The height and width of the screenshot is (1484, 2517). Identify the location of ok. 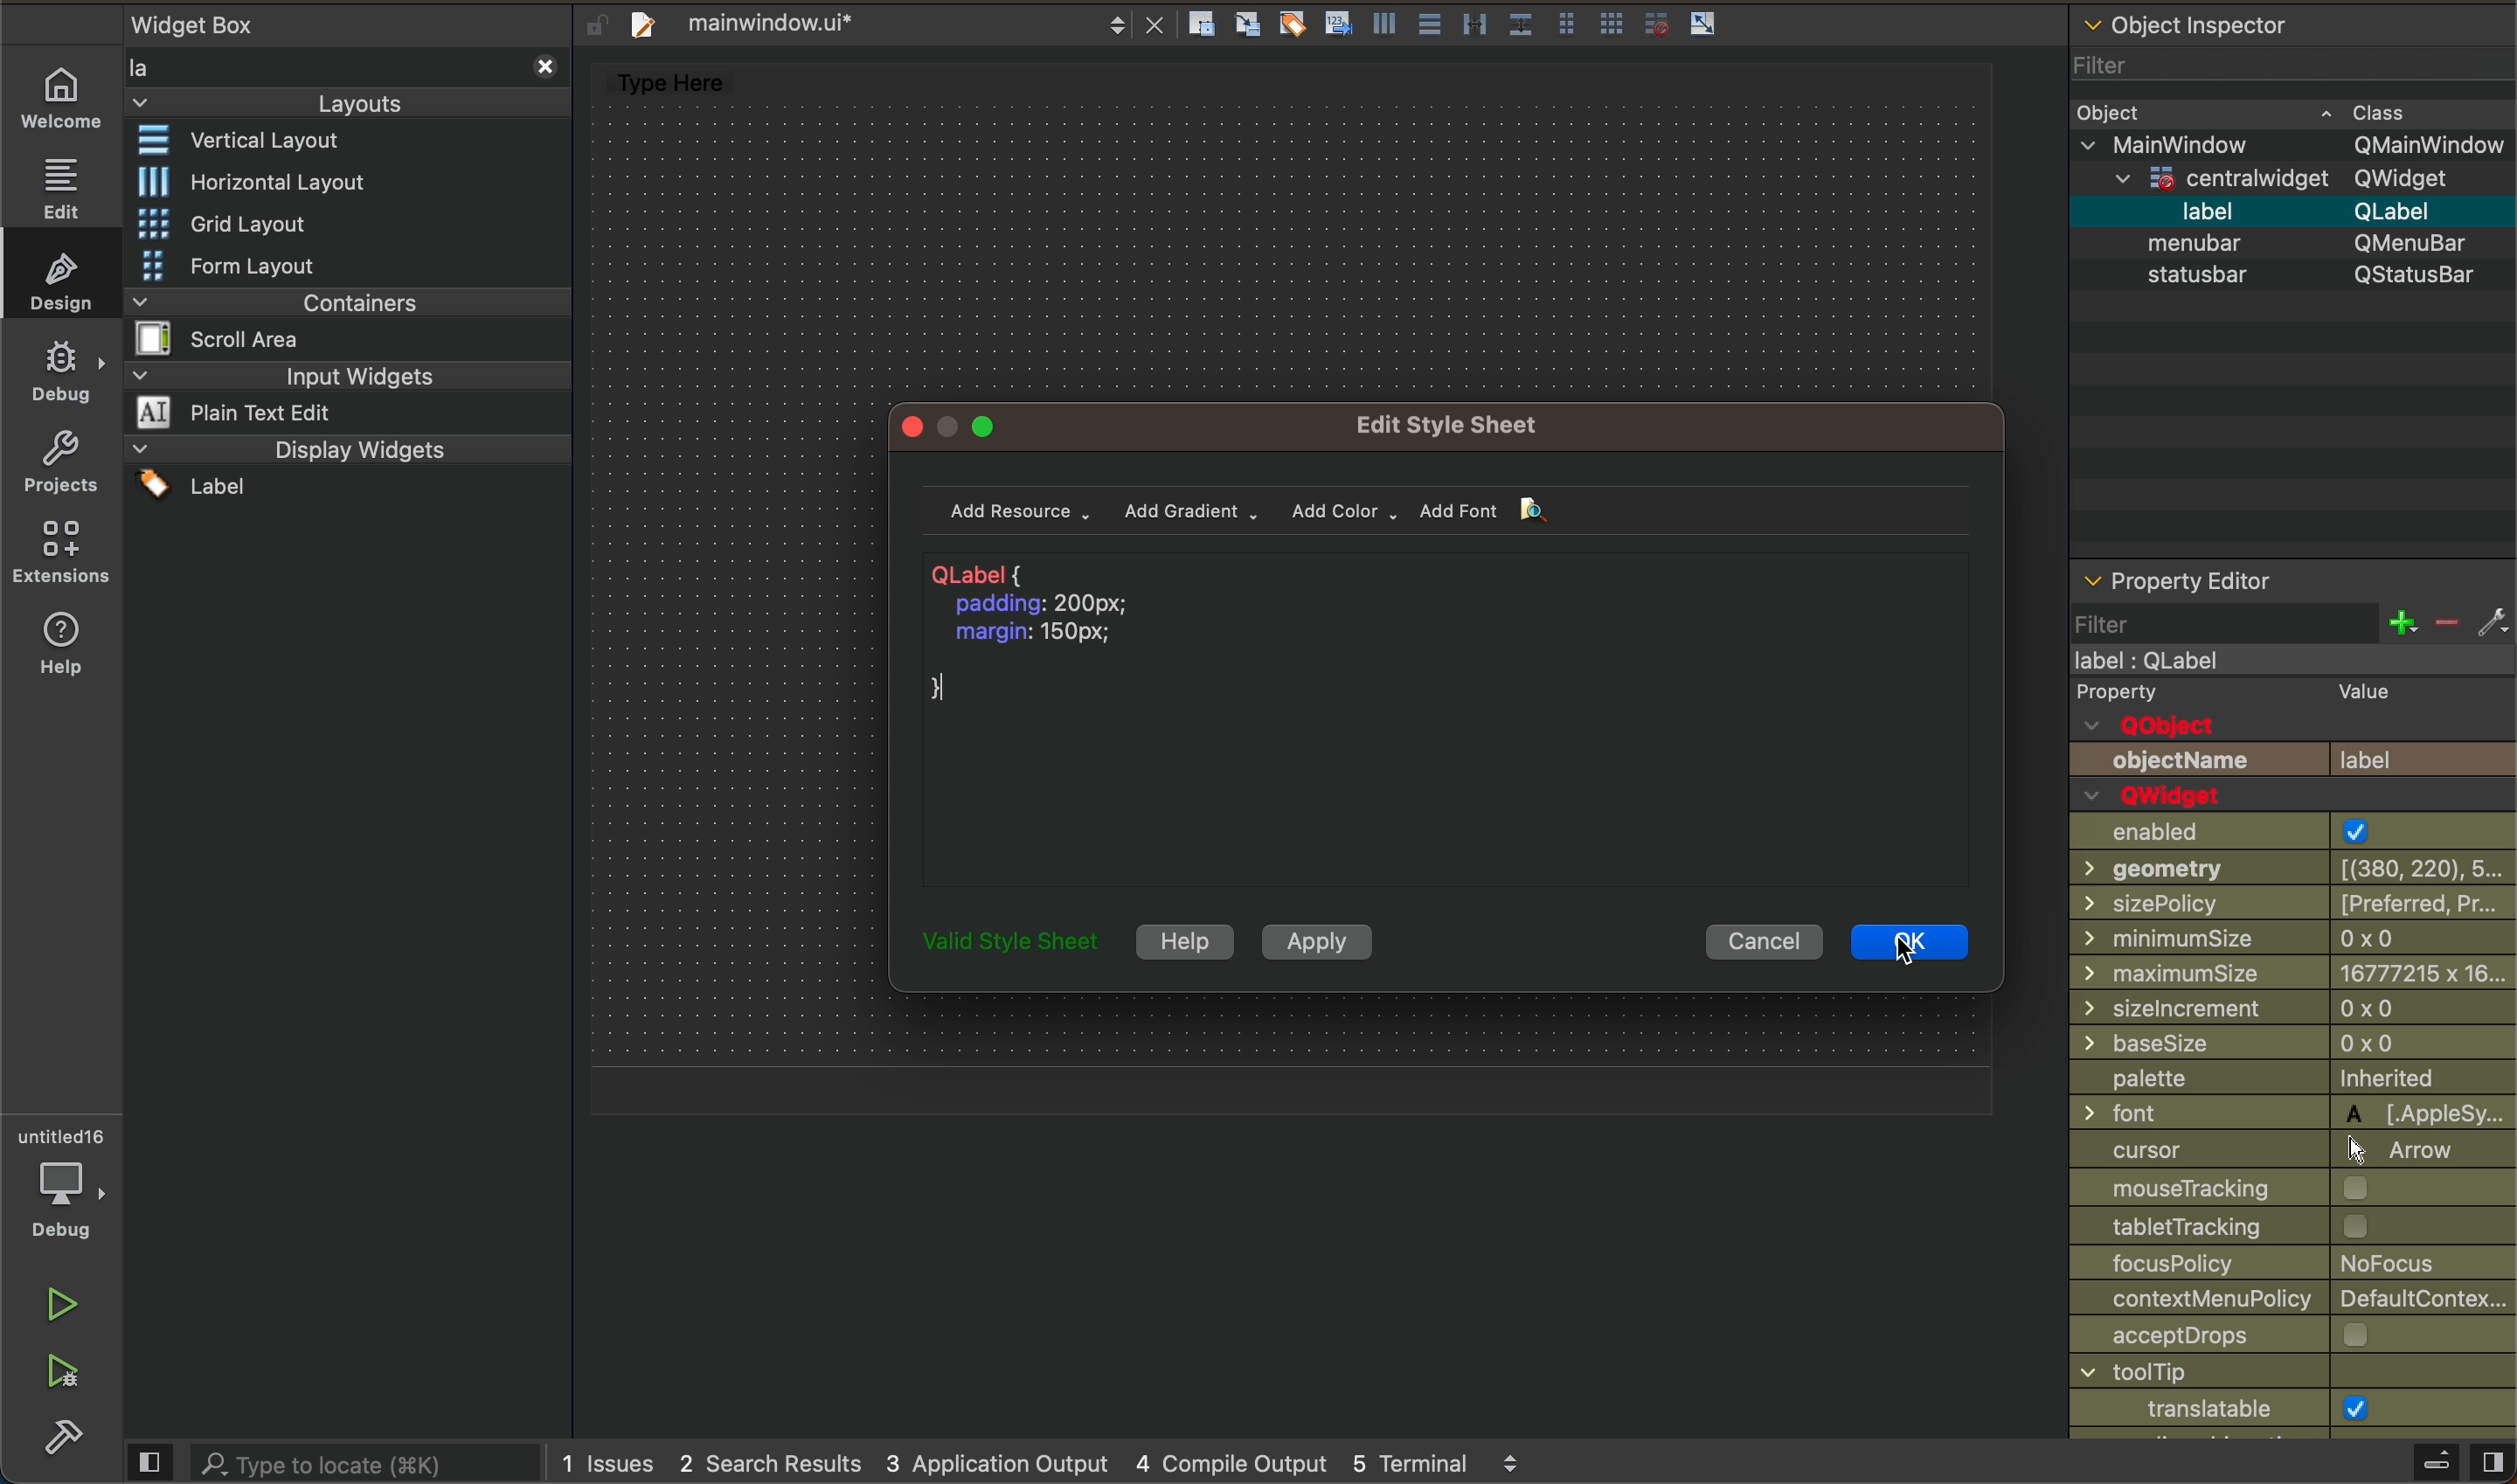
(1907, 941).